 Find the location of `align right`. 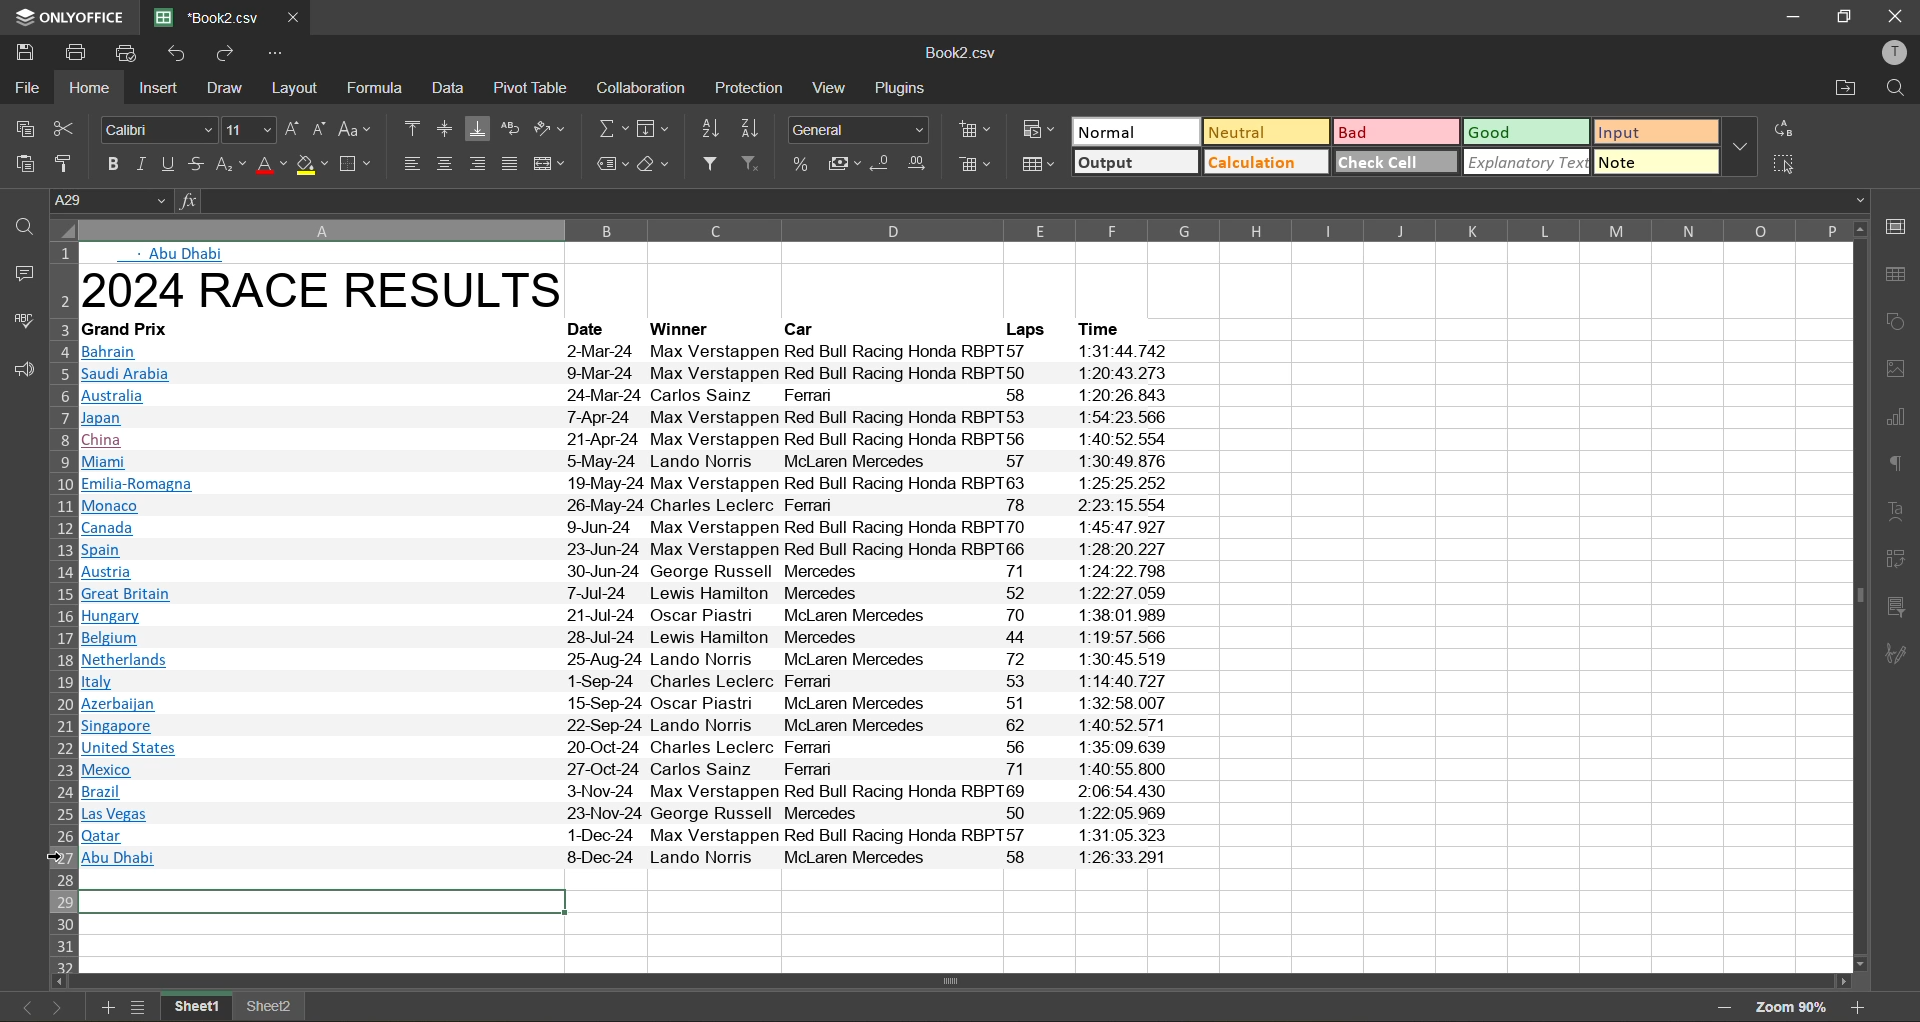

align right is located at coordinates (482, 164).